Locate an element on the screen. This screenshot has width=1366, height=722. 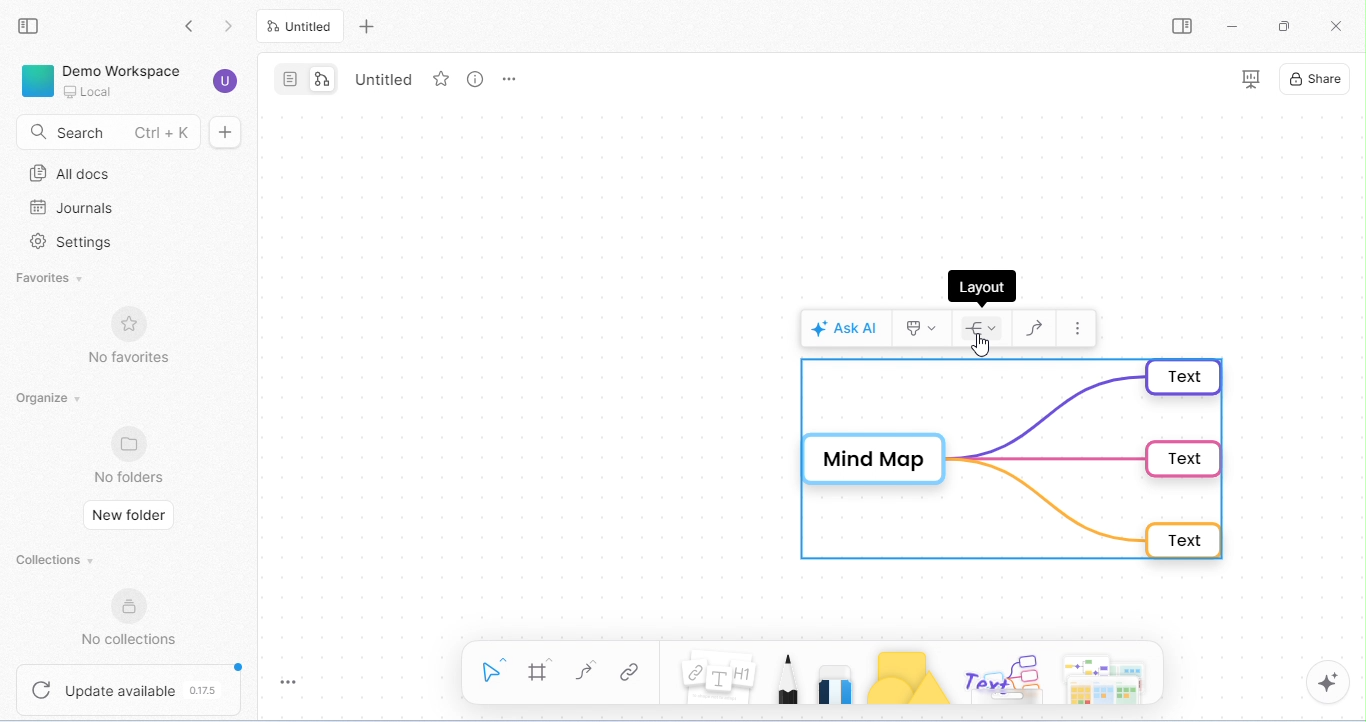
search is located at coordinates (103, 133).